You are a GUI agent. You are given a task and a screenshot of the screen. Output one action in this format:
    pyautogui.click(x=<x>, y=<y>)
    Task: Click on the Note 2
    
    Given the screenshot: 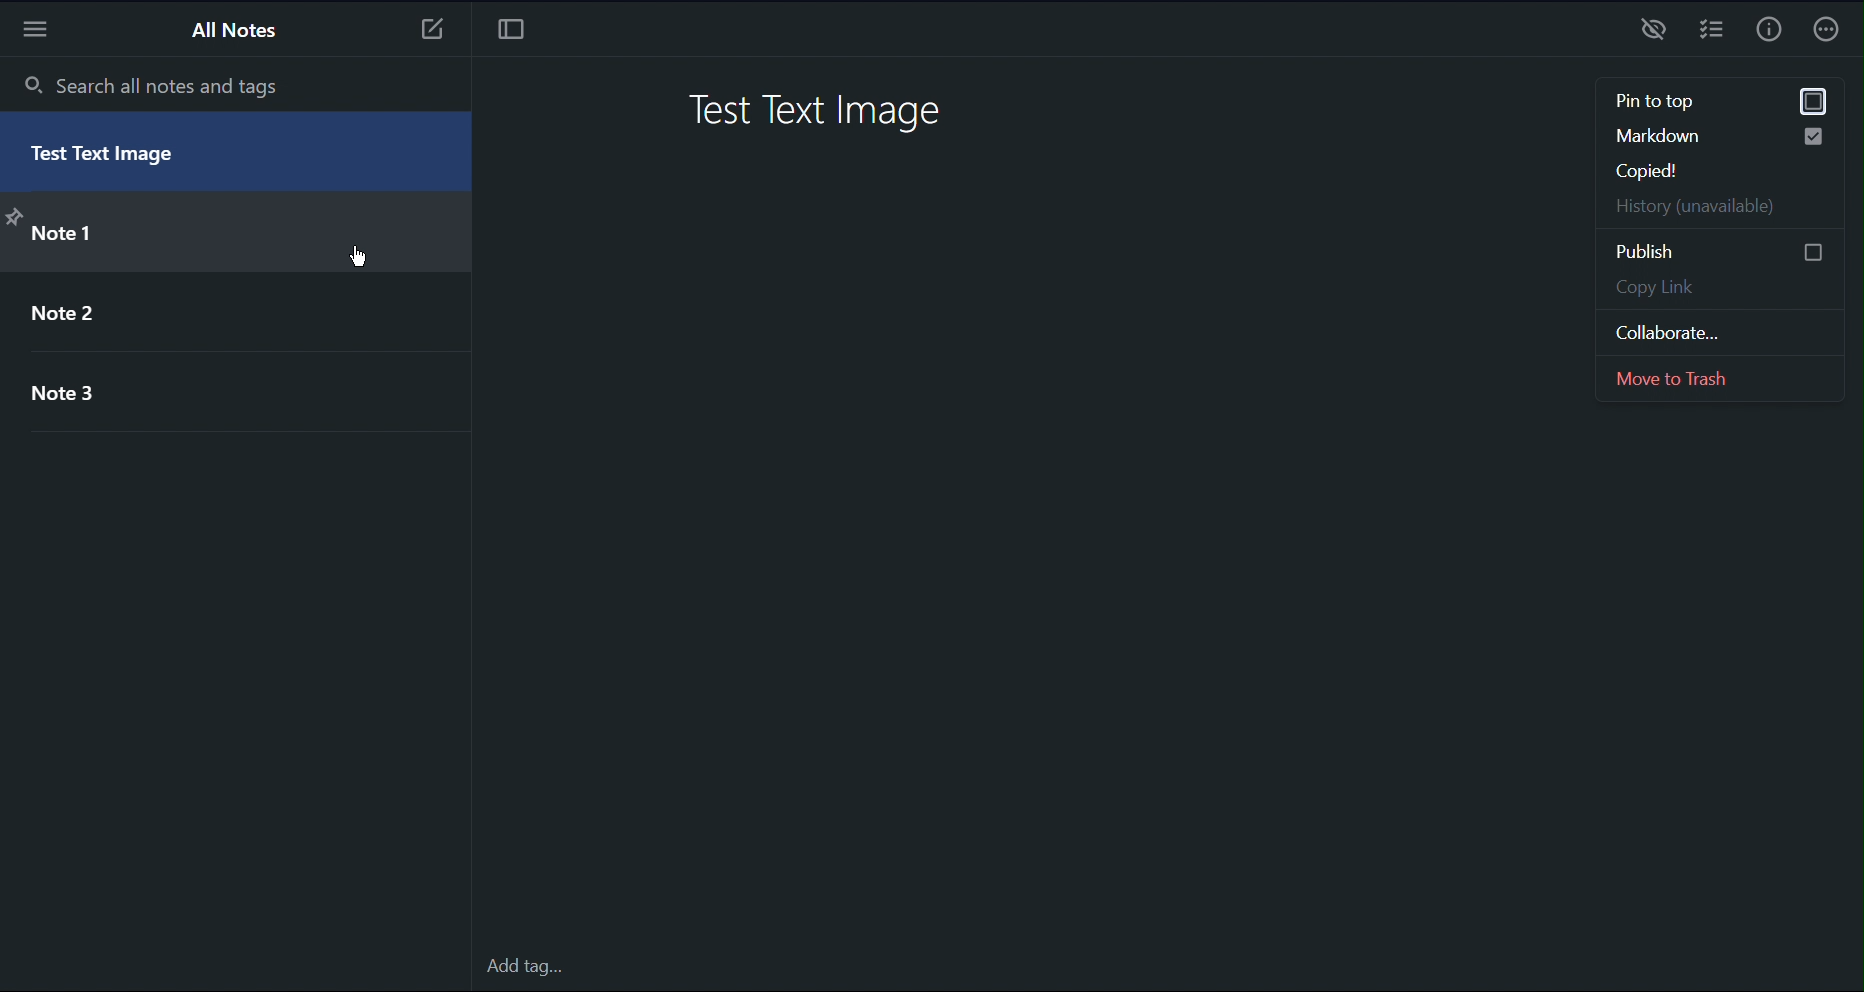 What is the action you would take?
    pyautogui.click(x=79, y=317)
    